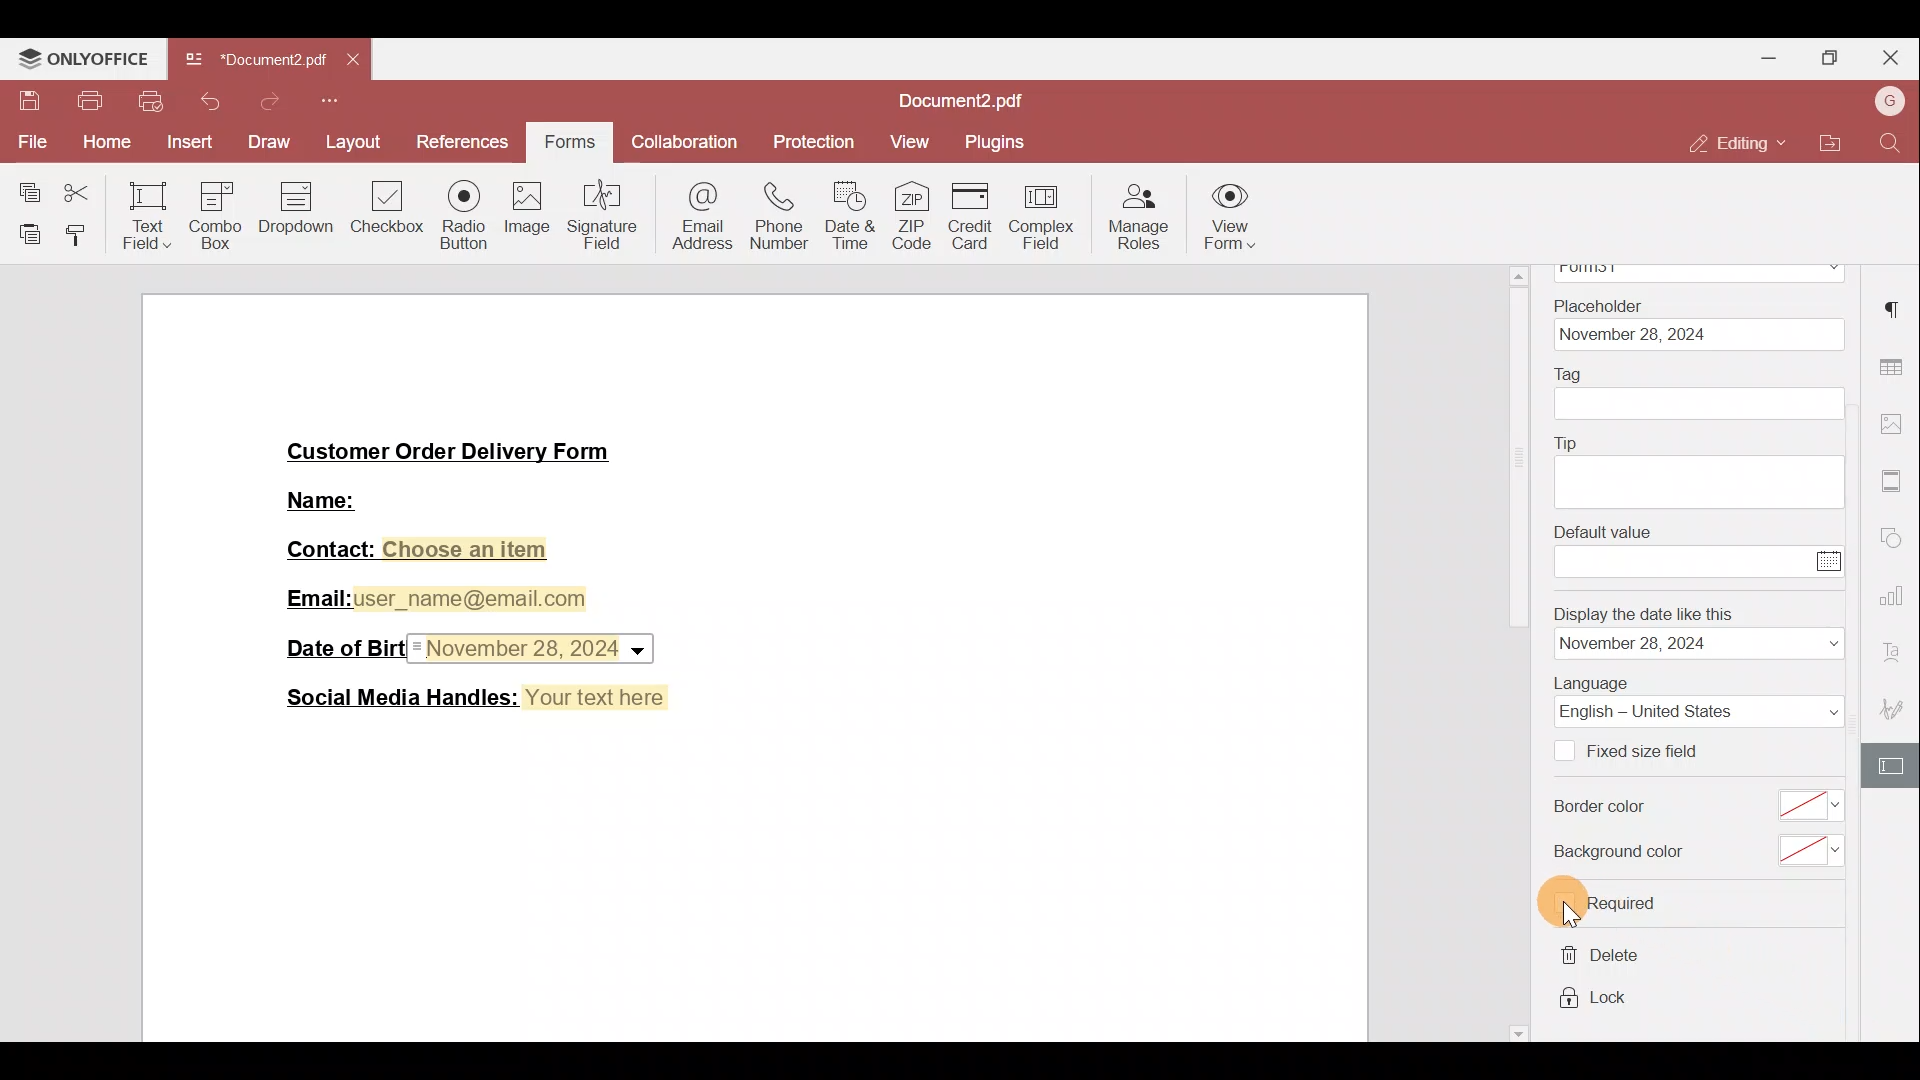  What do you see at coordinates (1592, 683) in the screenshot?
I see `Language` at bounding box center [1592, 683].